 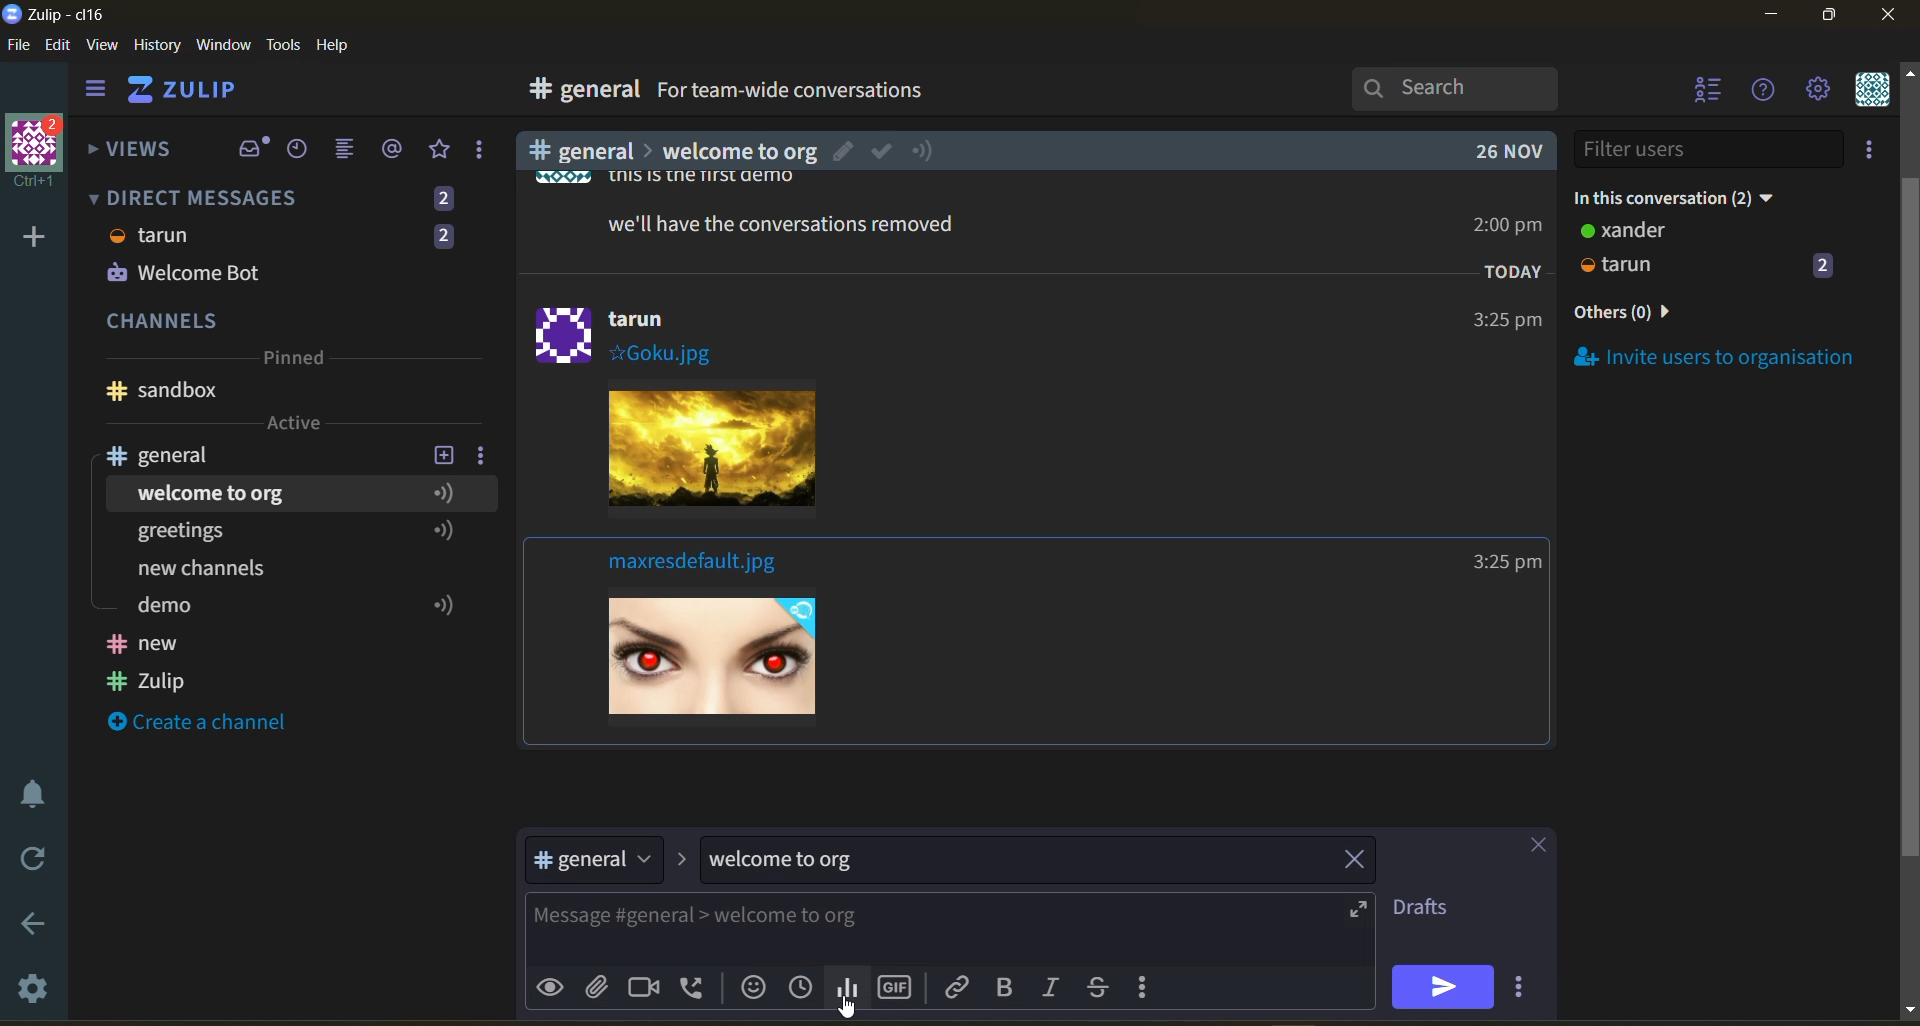 I want to click on , so click(x=284, y=257).